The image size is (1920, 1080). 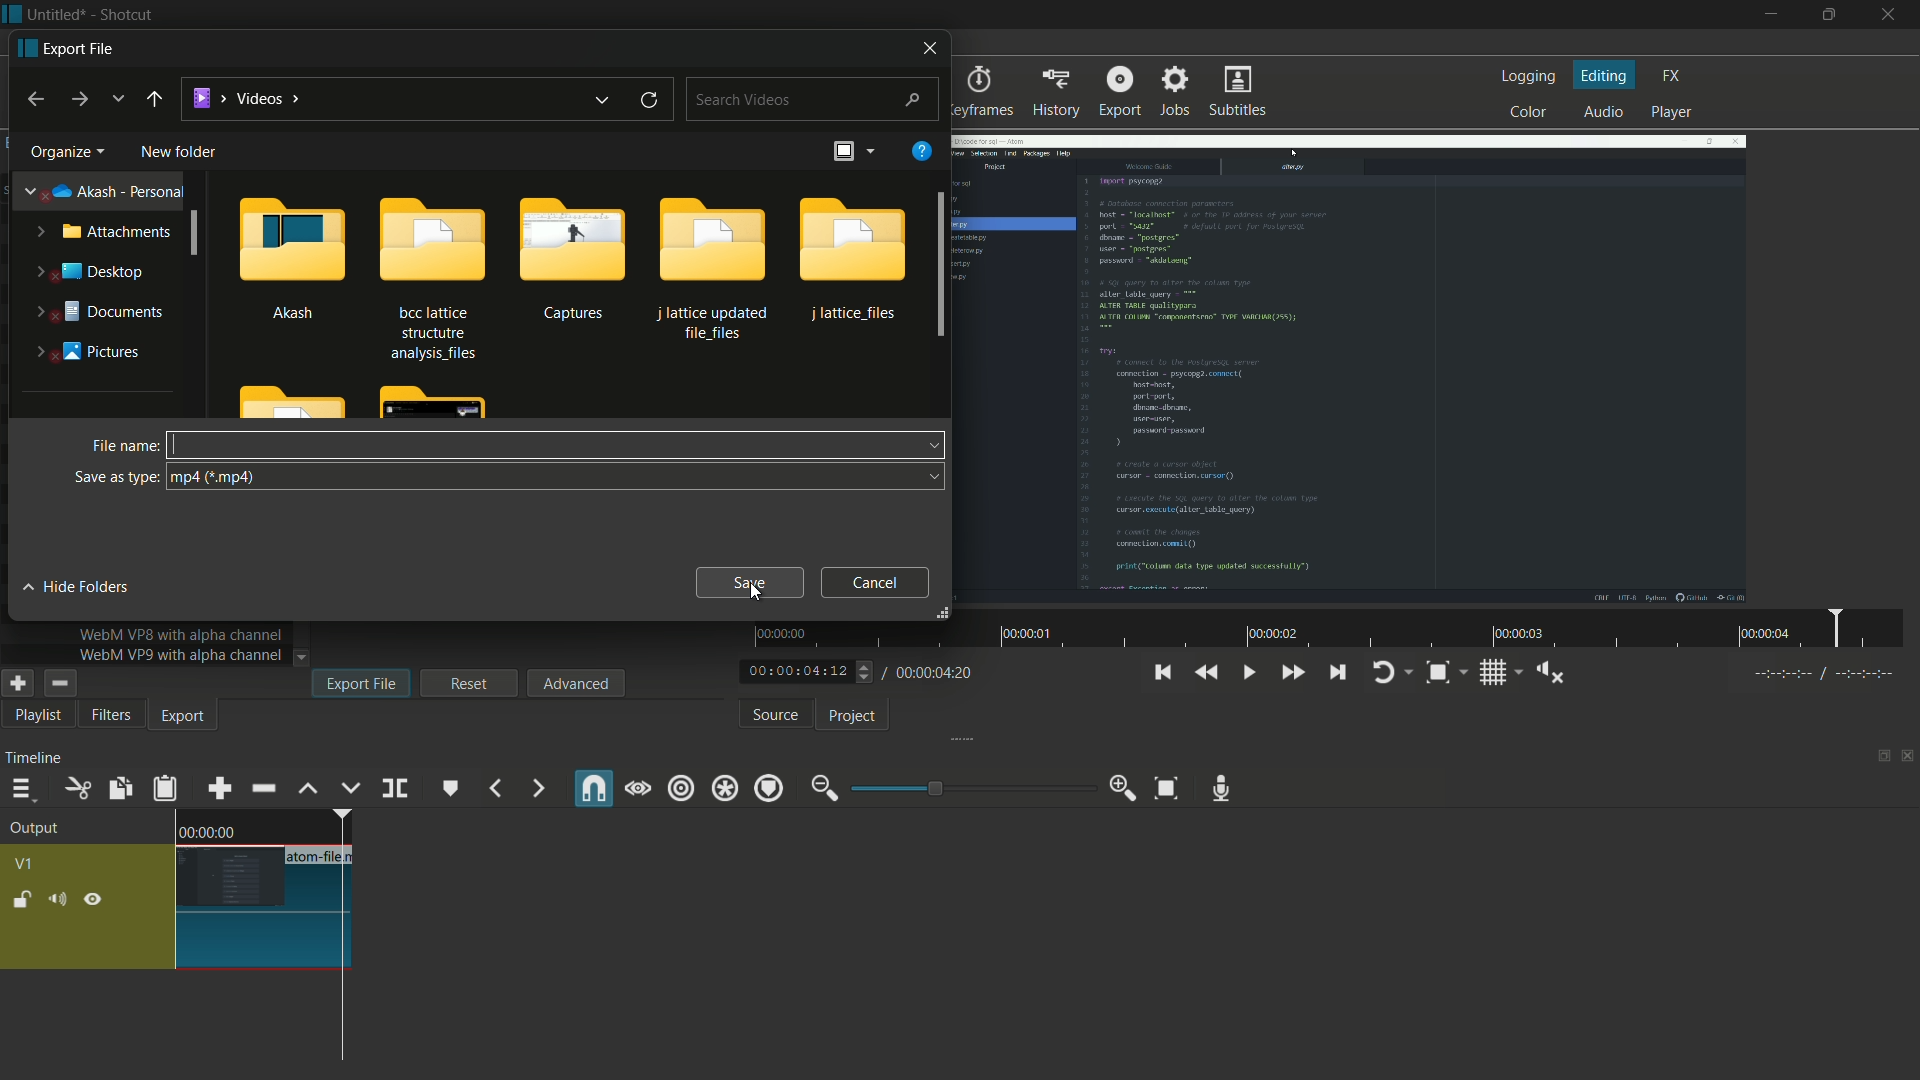 What do you see at coordinates (539, 788) in the screenshot?
I see `next marker` at bounding box center [539, 788].